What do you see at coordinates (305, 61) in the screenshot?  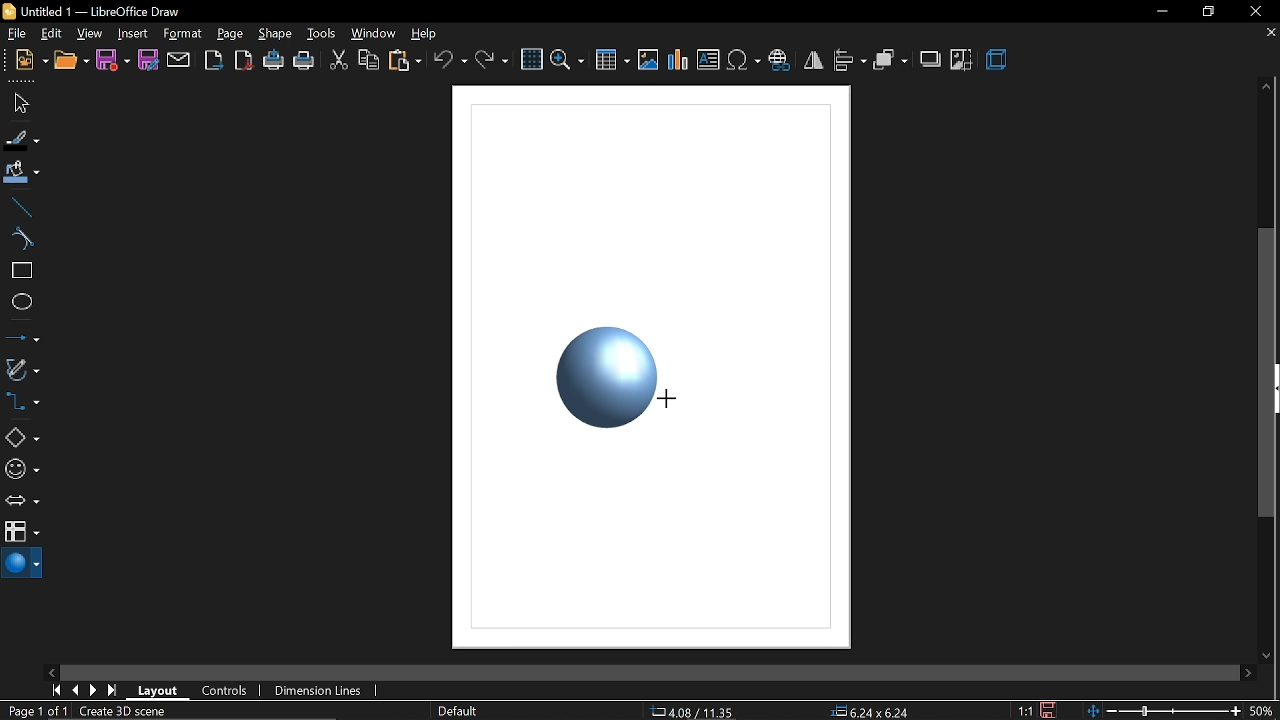 I see `print` at bounding box center [305, 61].